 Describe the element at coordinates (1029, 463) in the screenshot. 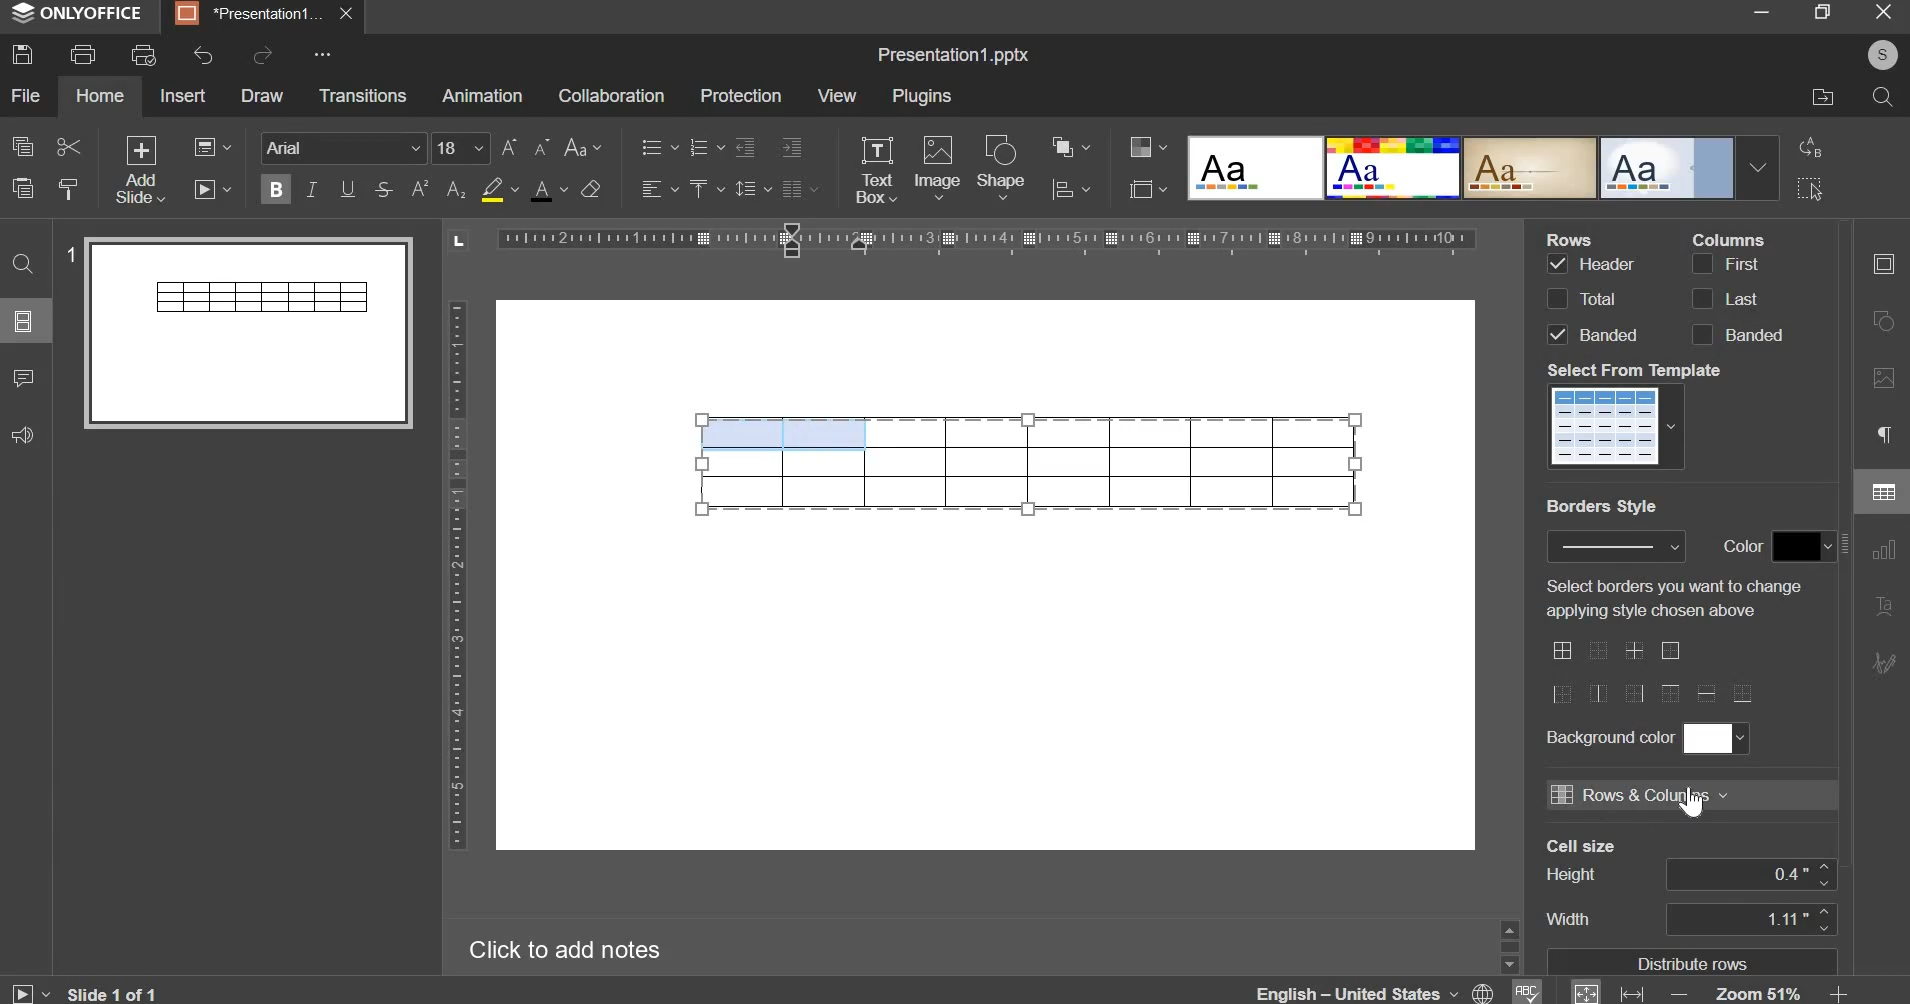

I see `table` at that location.